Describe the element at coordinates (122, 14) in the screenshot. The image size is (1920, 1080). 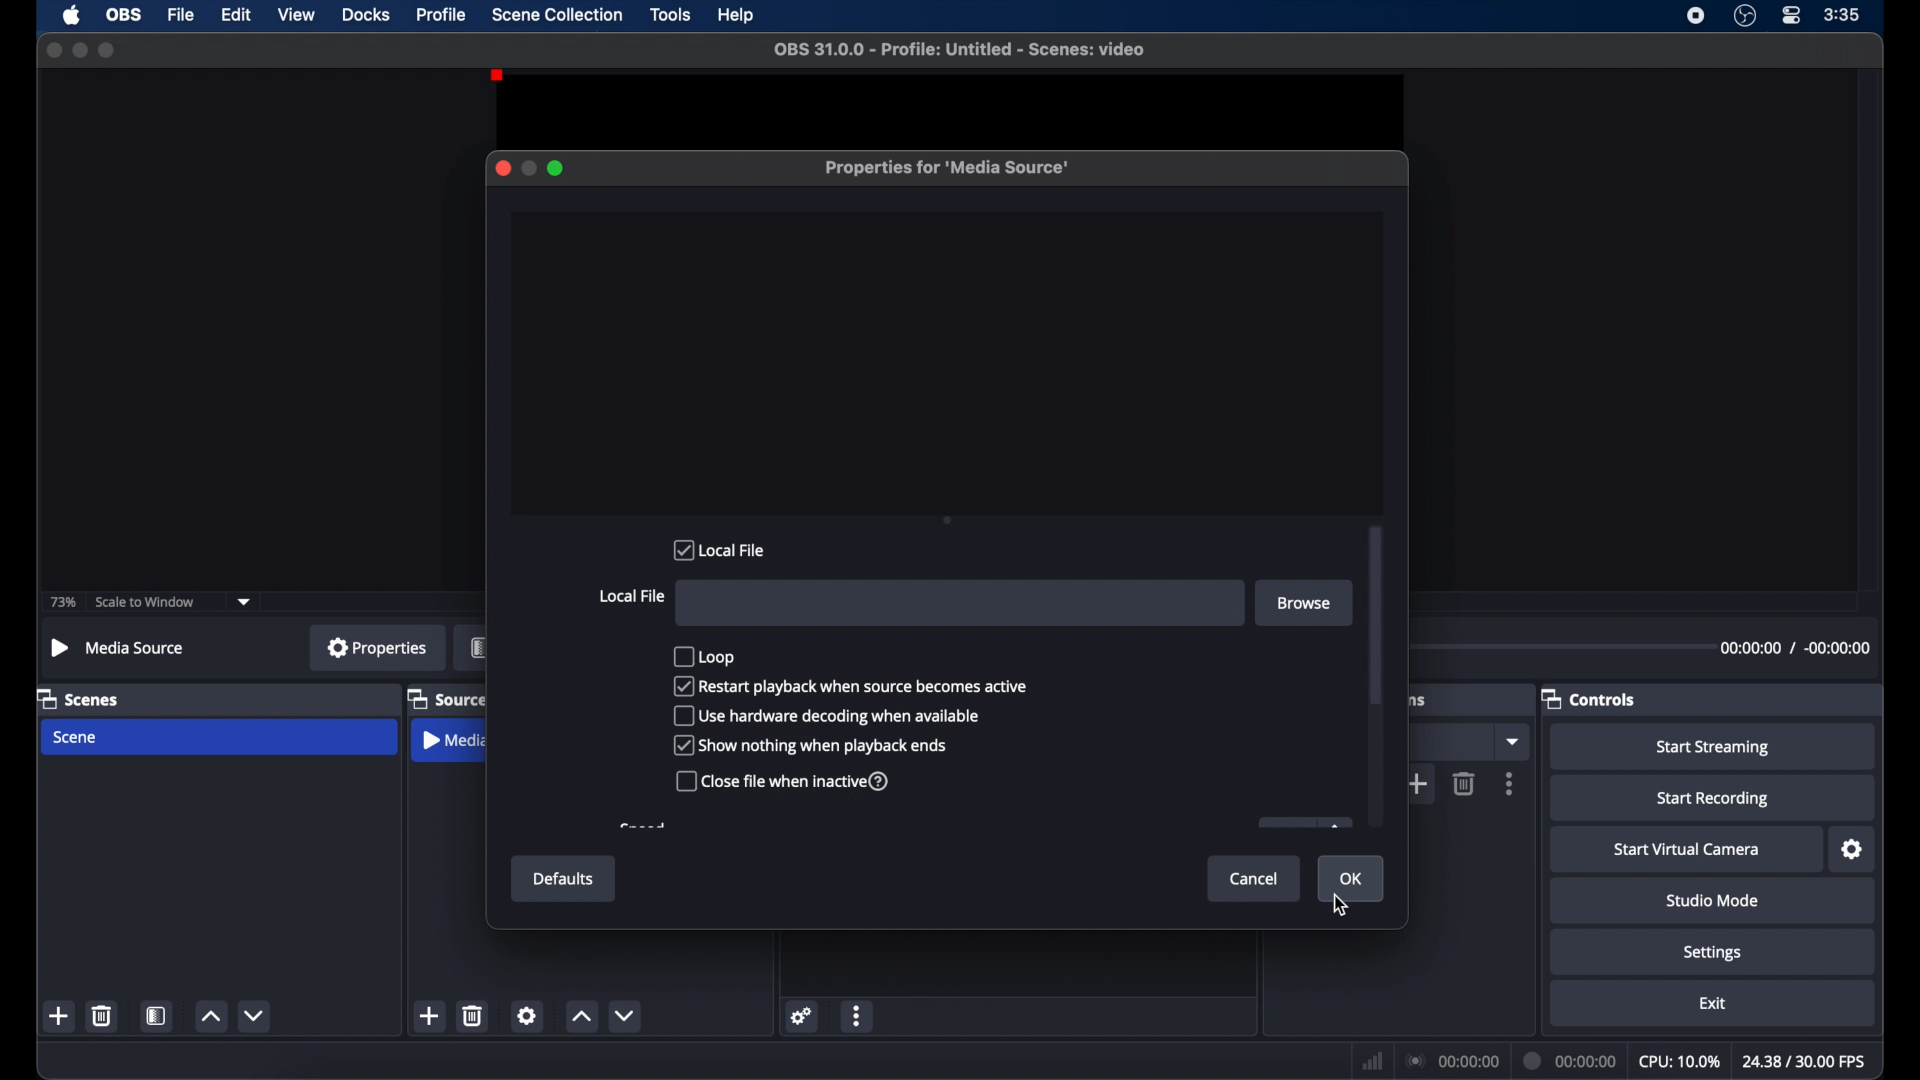
I see `obs` at that location.